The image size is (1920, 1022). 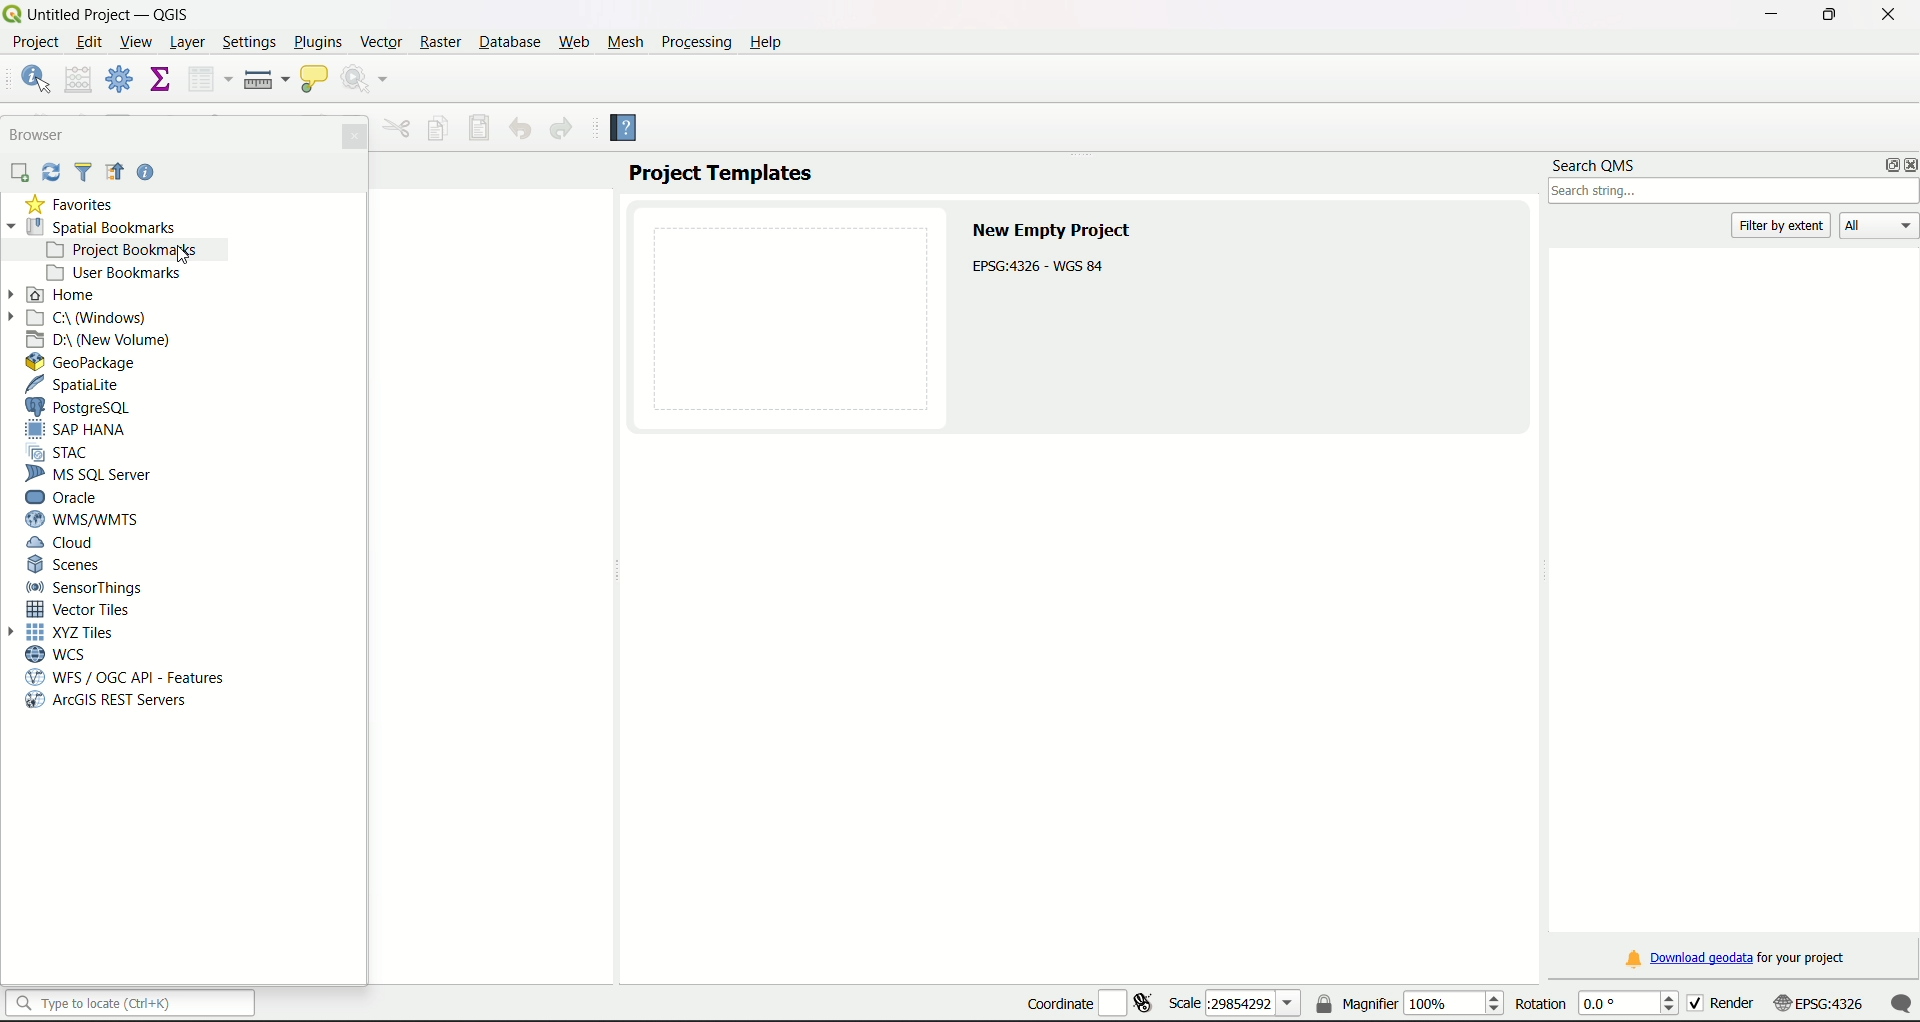 What do you see at coordinates (1739, 1004) in the screenshot?
I see `render` at bounding box center [1739, 1004].